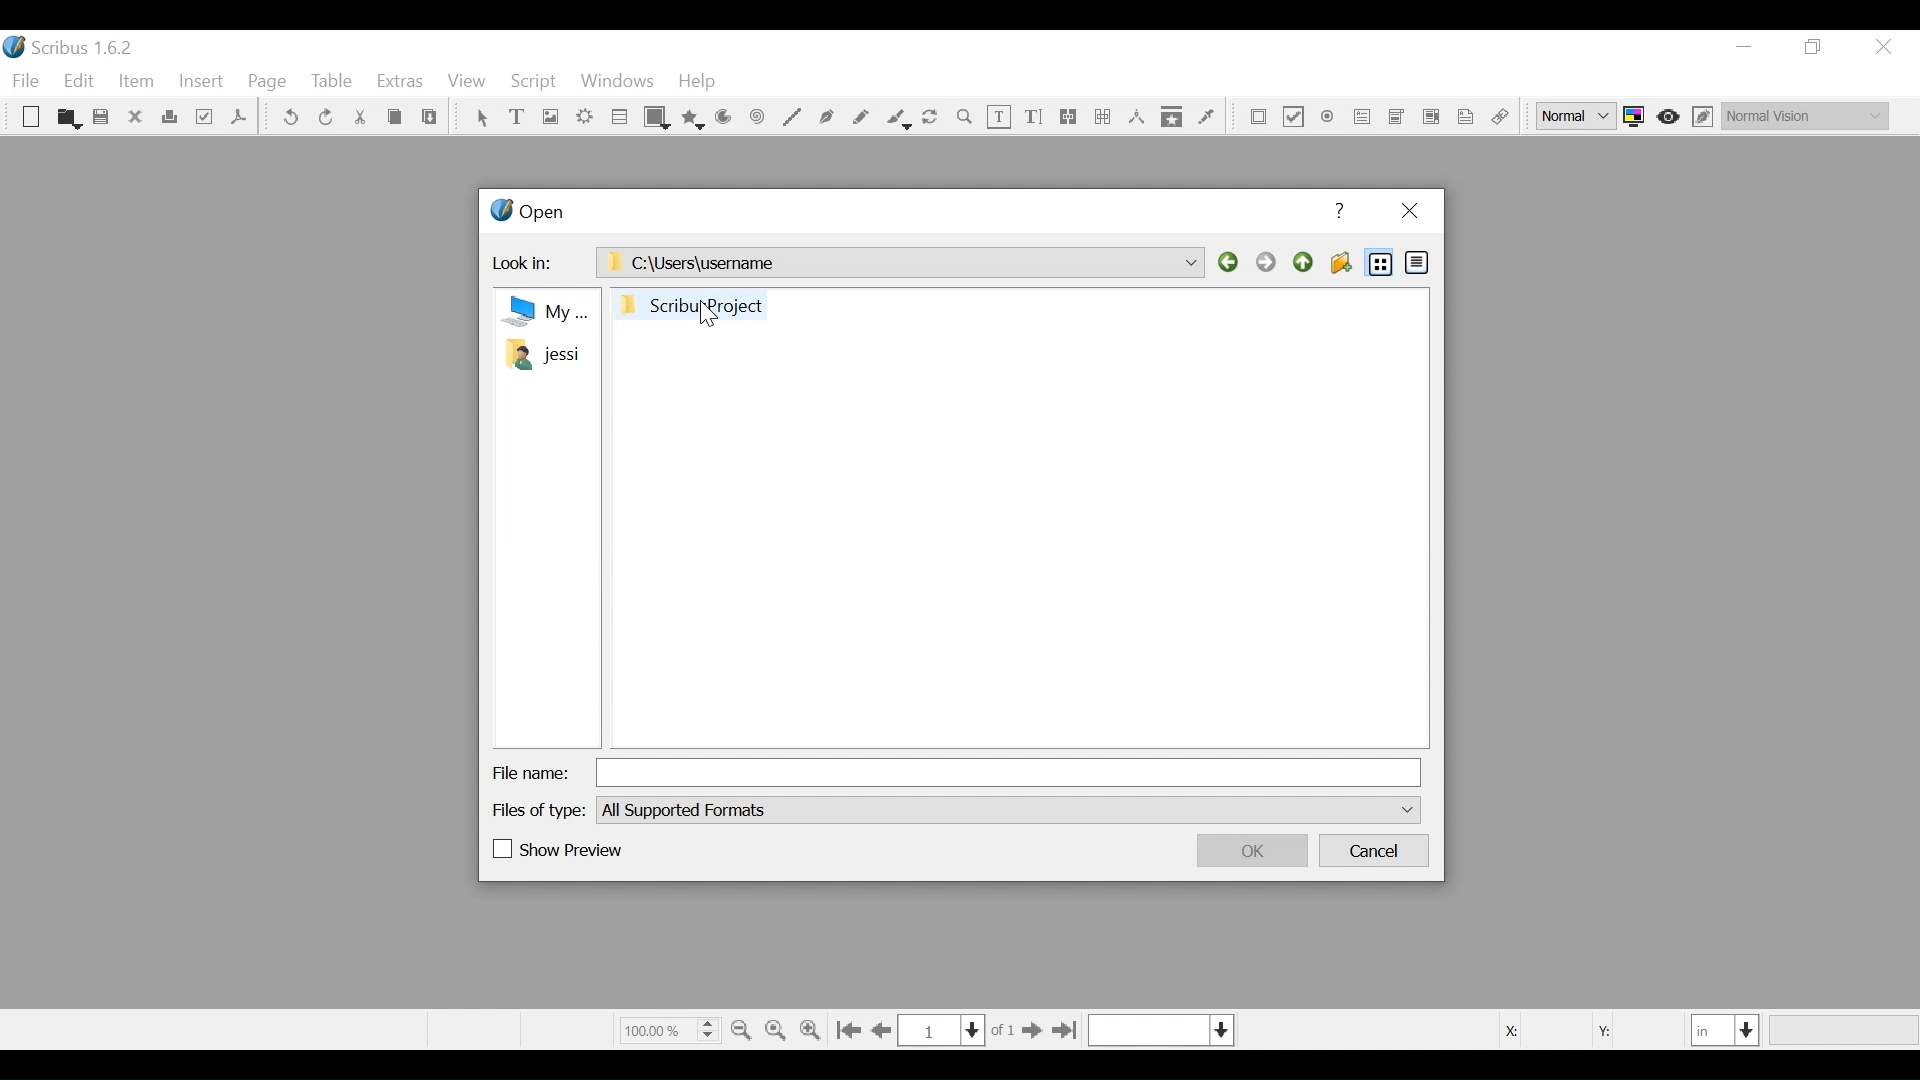 The image size is (1920, 1080). I want to click on Pdf List Box, so click(1432, 116).